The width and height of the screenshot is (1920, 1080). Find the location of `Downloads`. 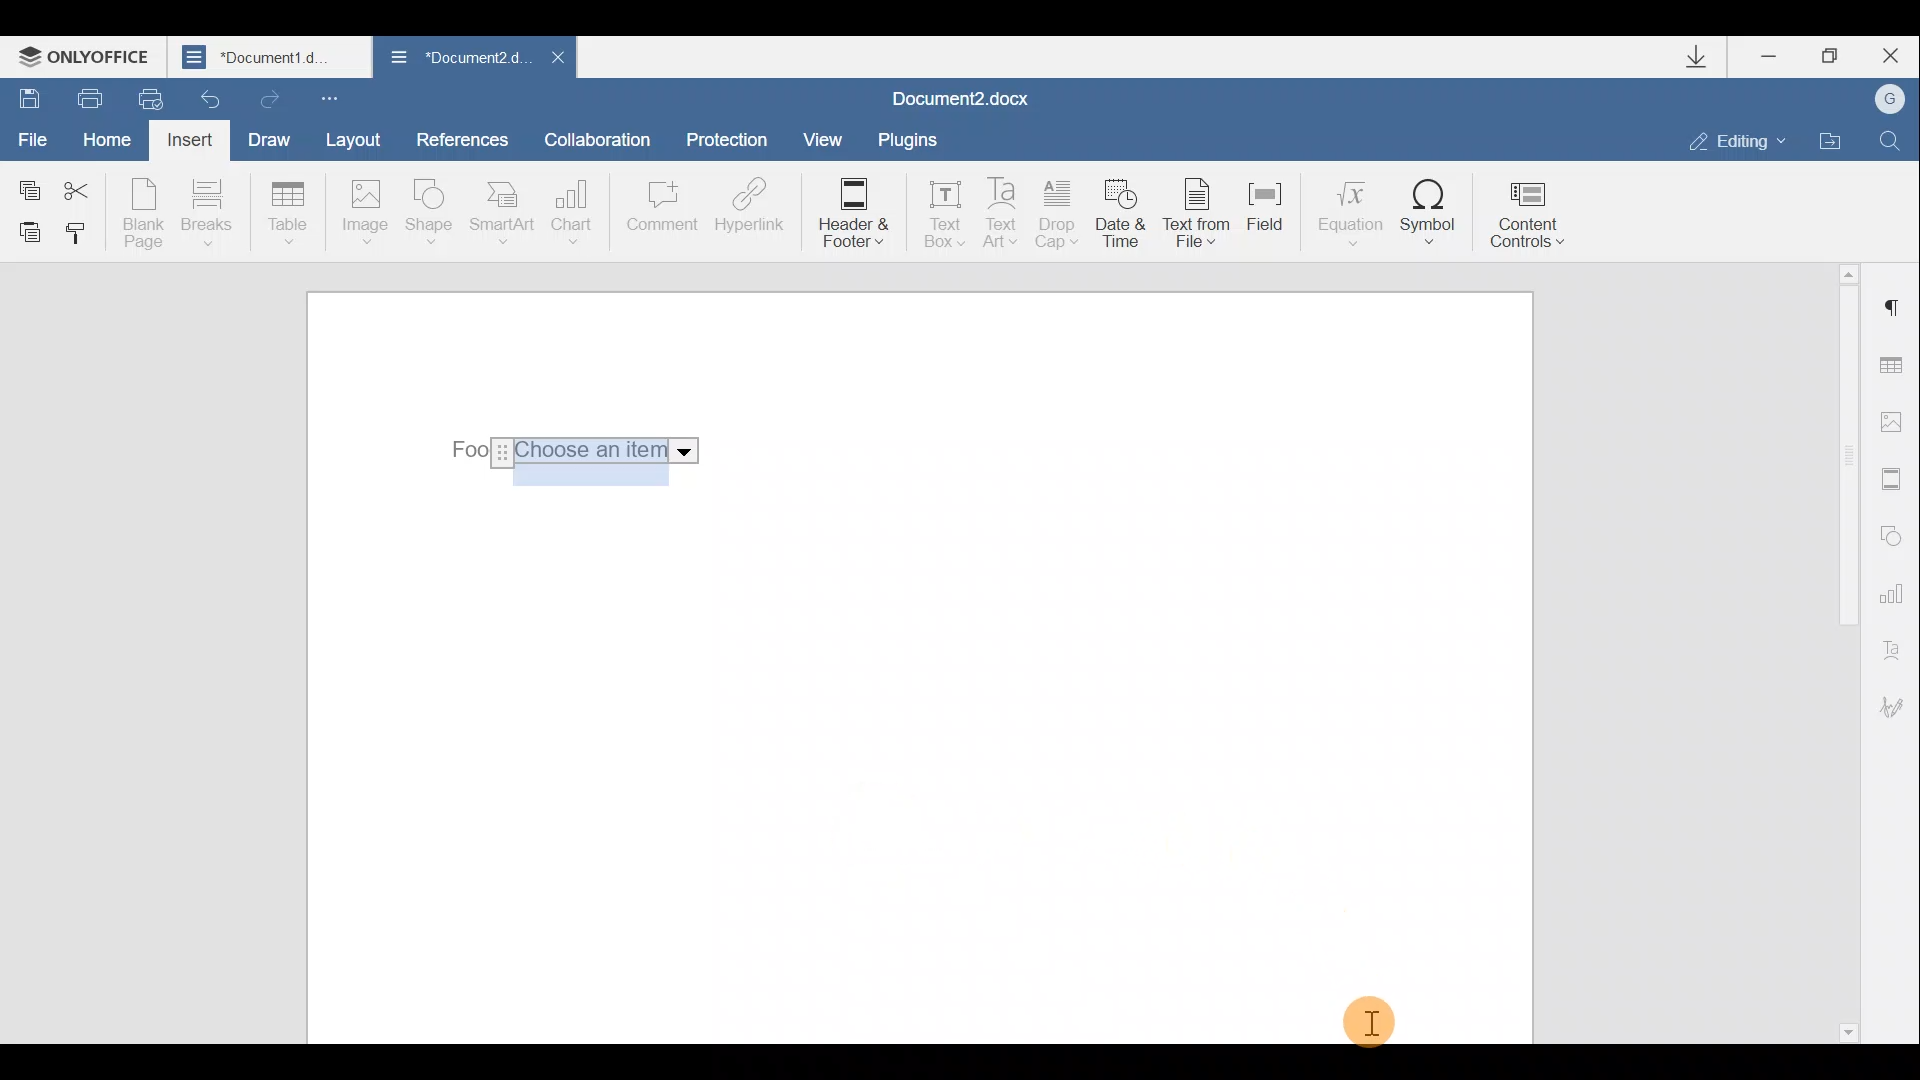

Downloads is located at coordinates (1704, 57).